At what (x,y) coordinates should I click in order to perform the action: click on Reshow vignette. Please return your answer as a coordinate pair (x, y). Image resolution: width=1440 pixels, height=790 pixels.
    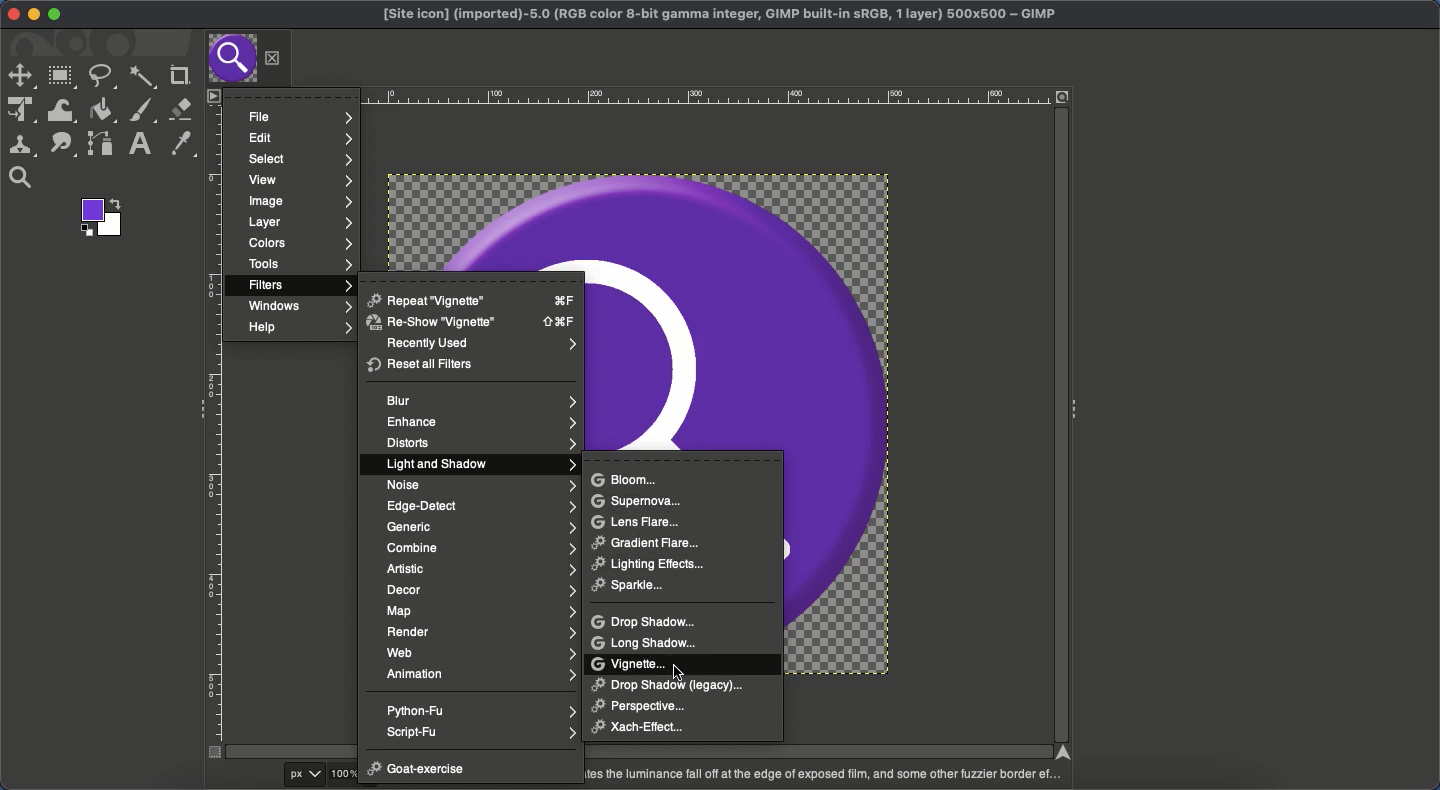
    Looking at the image, I should click on (470, 322).